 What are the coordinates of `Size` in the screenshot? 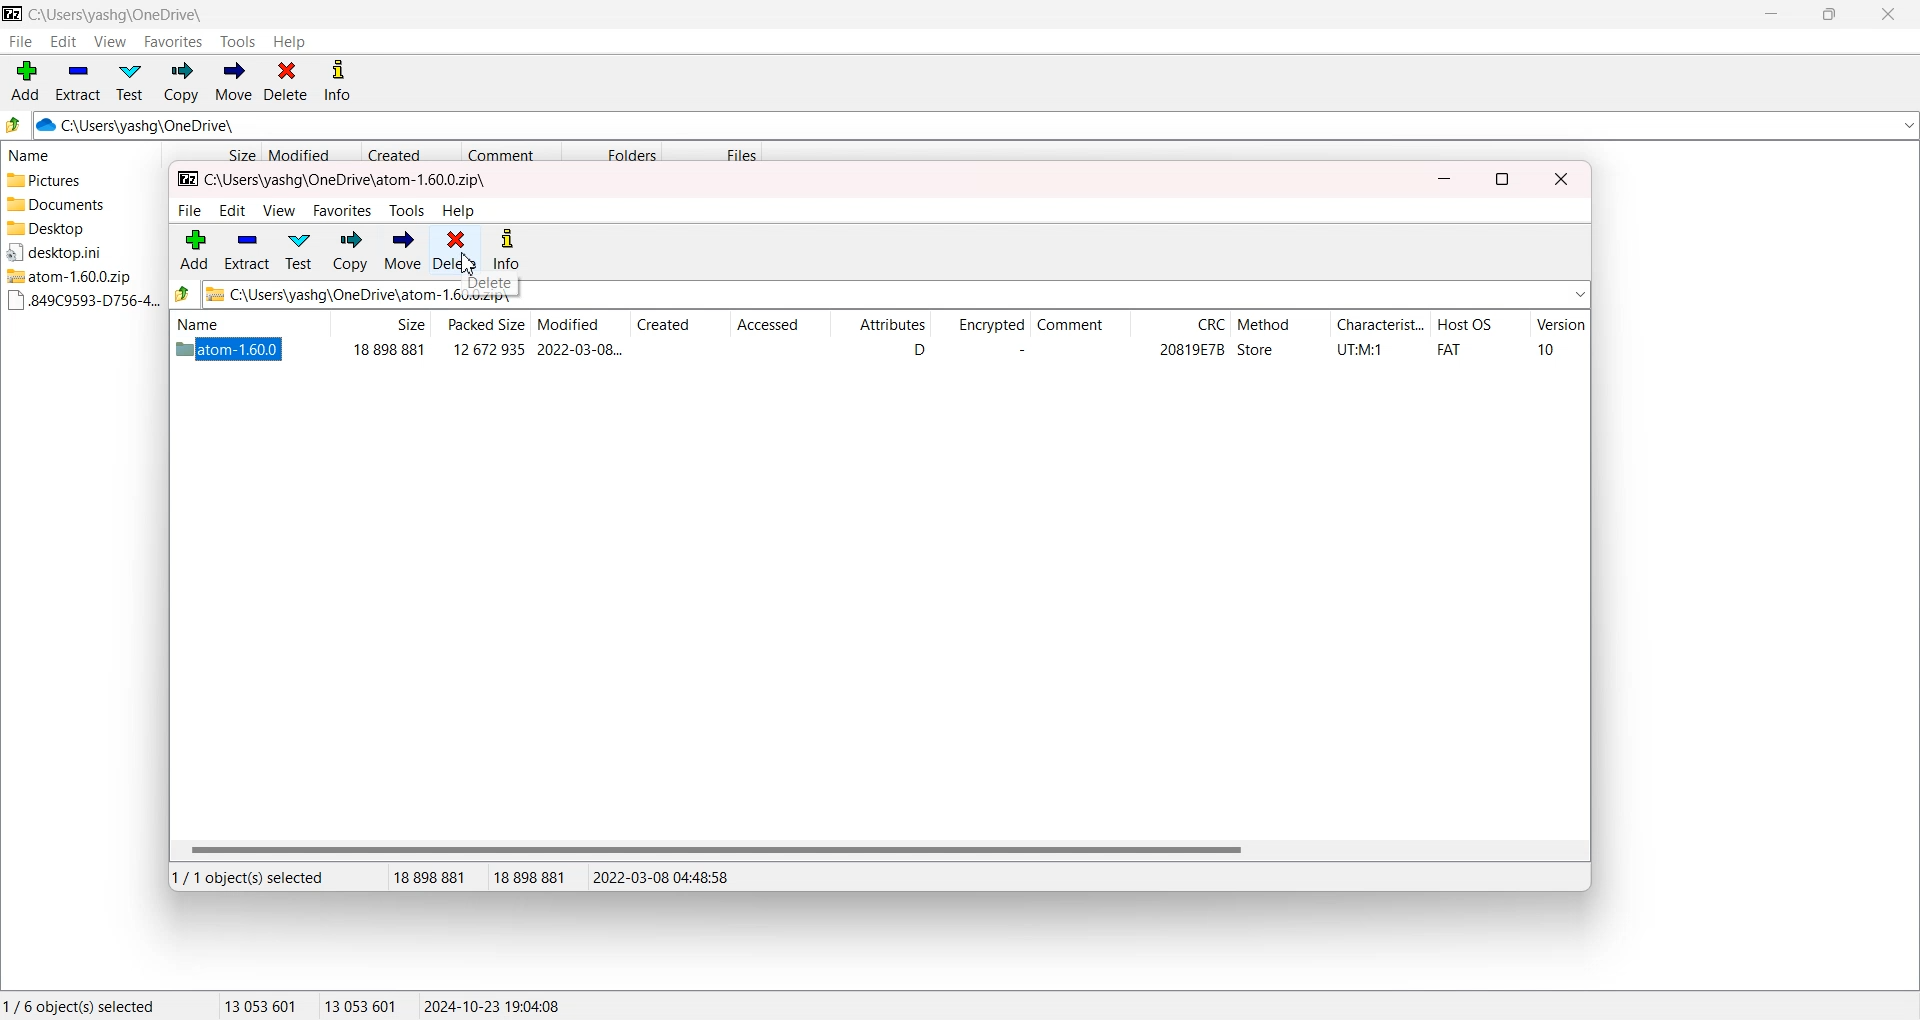 It's located at (380, 324).